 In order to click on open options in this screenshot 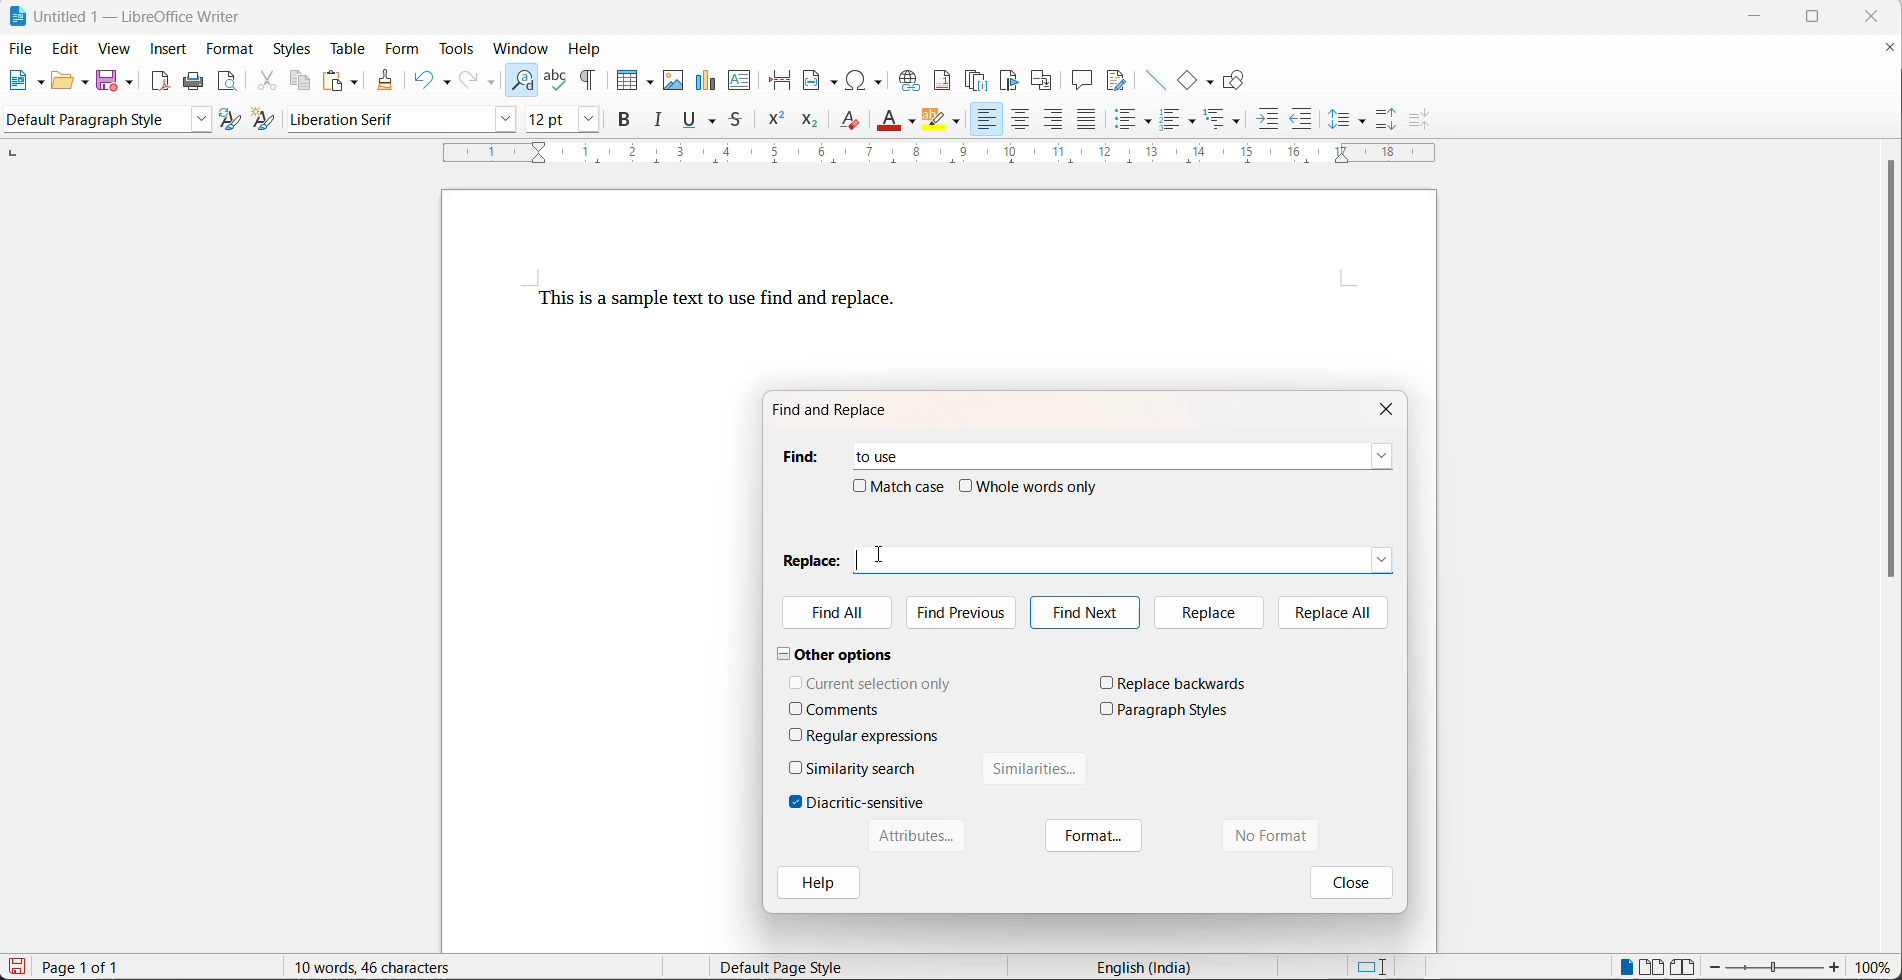, I will do `click(86, 80)`.